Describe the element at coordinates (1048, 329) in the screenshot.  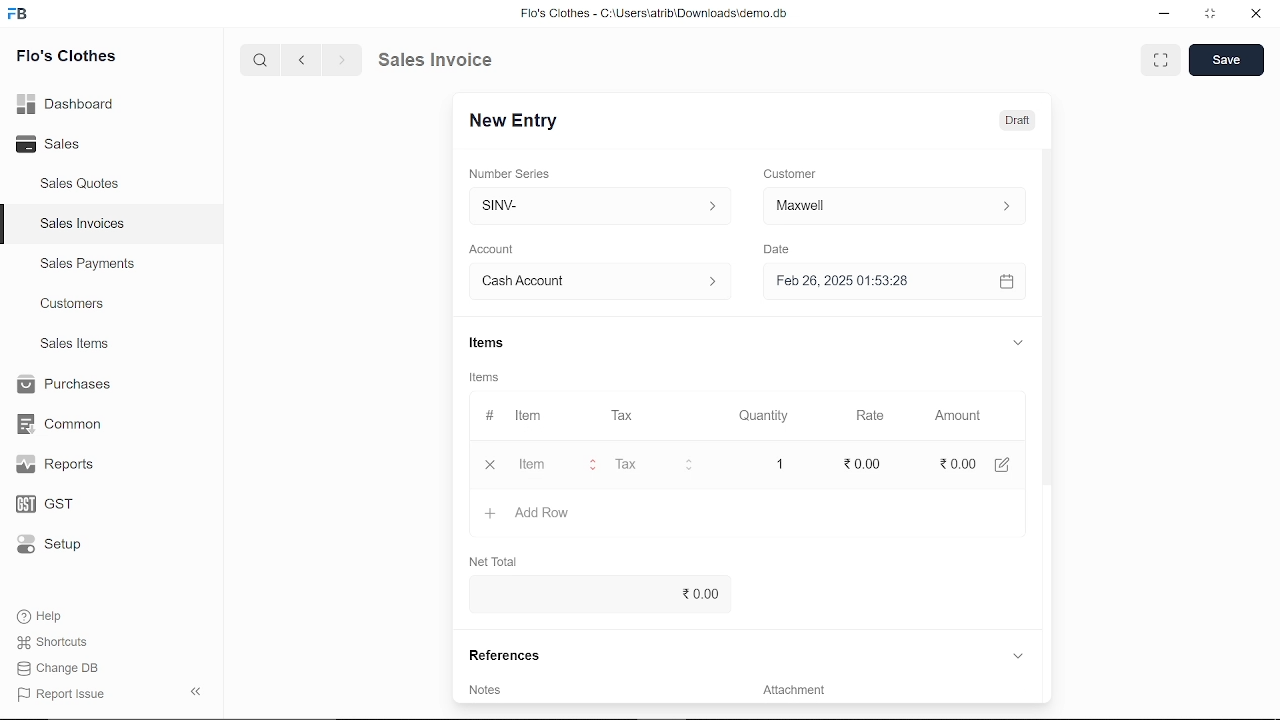
I see `vertical scrollbar` at that location.